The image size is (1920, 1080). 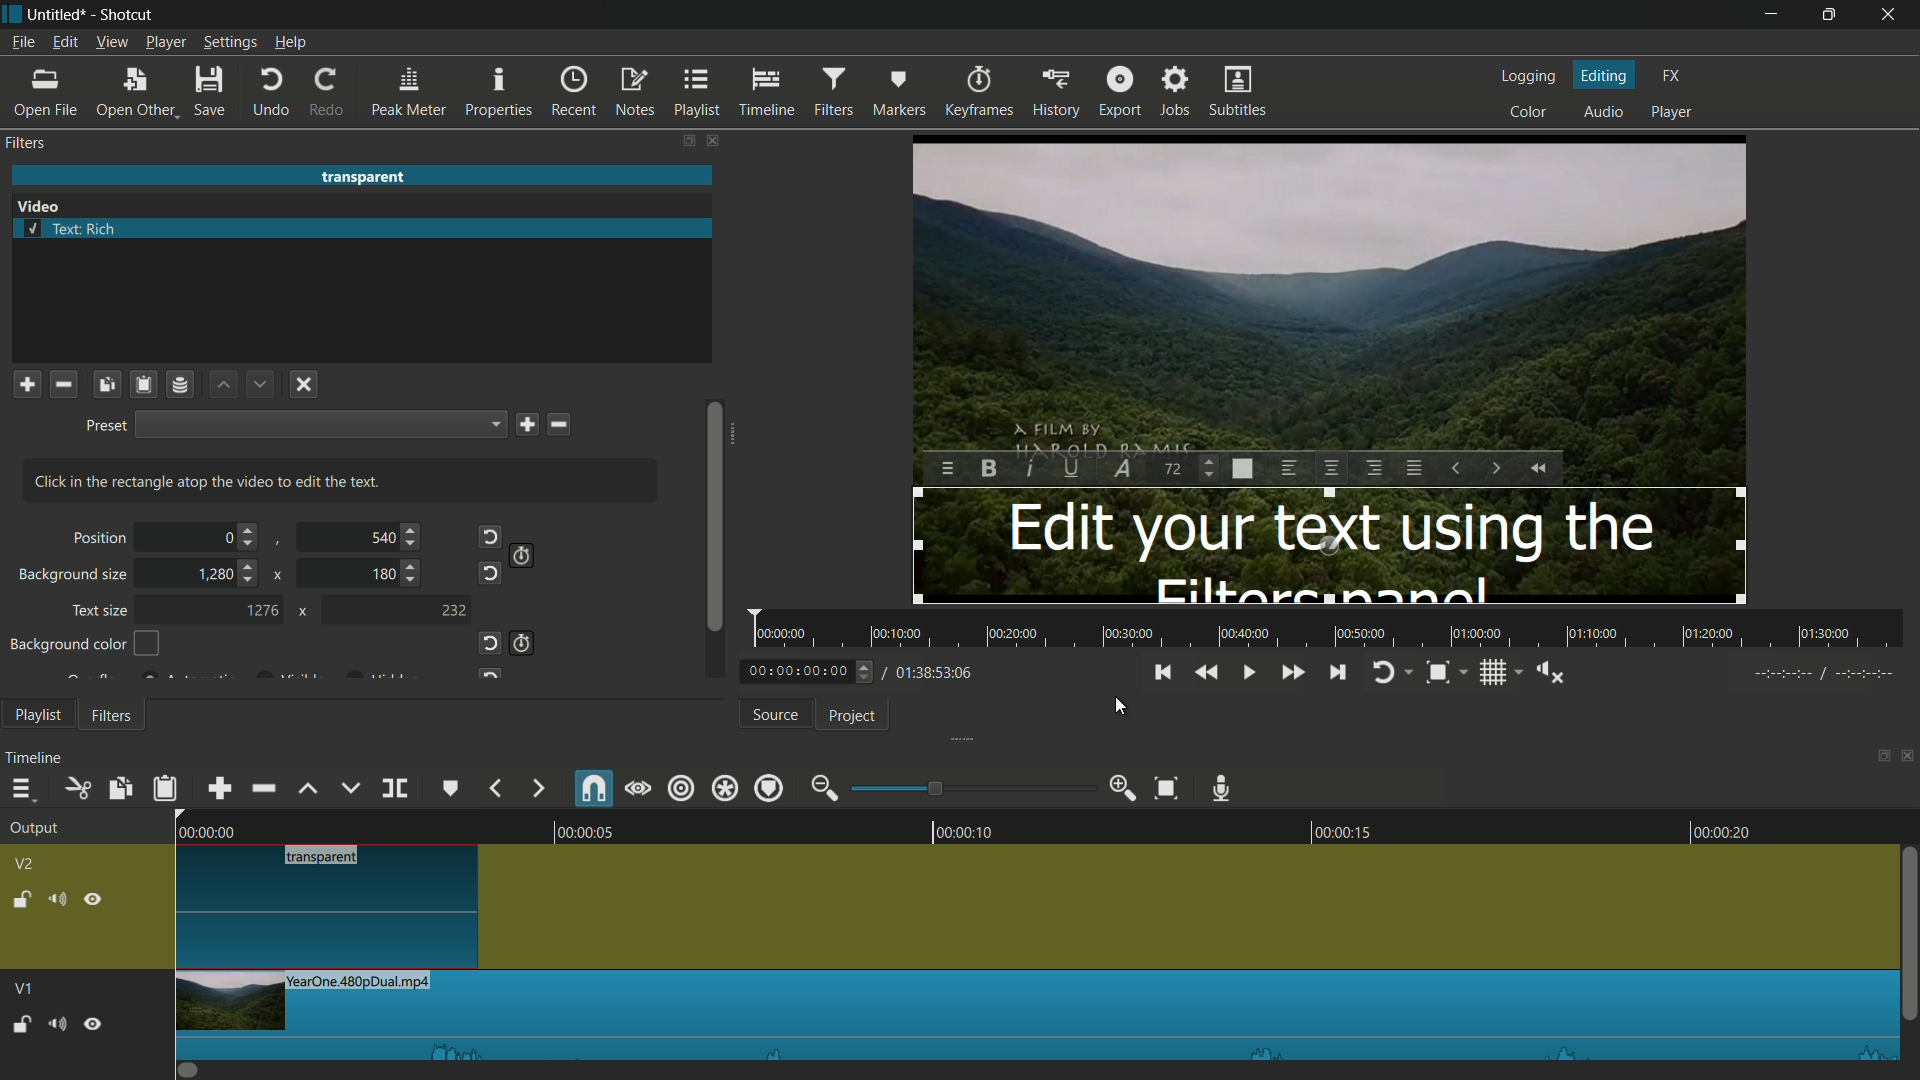 What do you see at coordinates (1031, 1015) in the screenshot?
I see `imported file in timeline` at bounding box center [1031, 1015].